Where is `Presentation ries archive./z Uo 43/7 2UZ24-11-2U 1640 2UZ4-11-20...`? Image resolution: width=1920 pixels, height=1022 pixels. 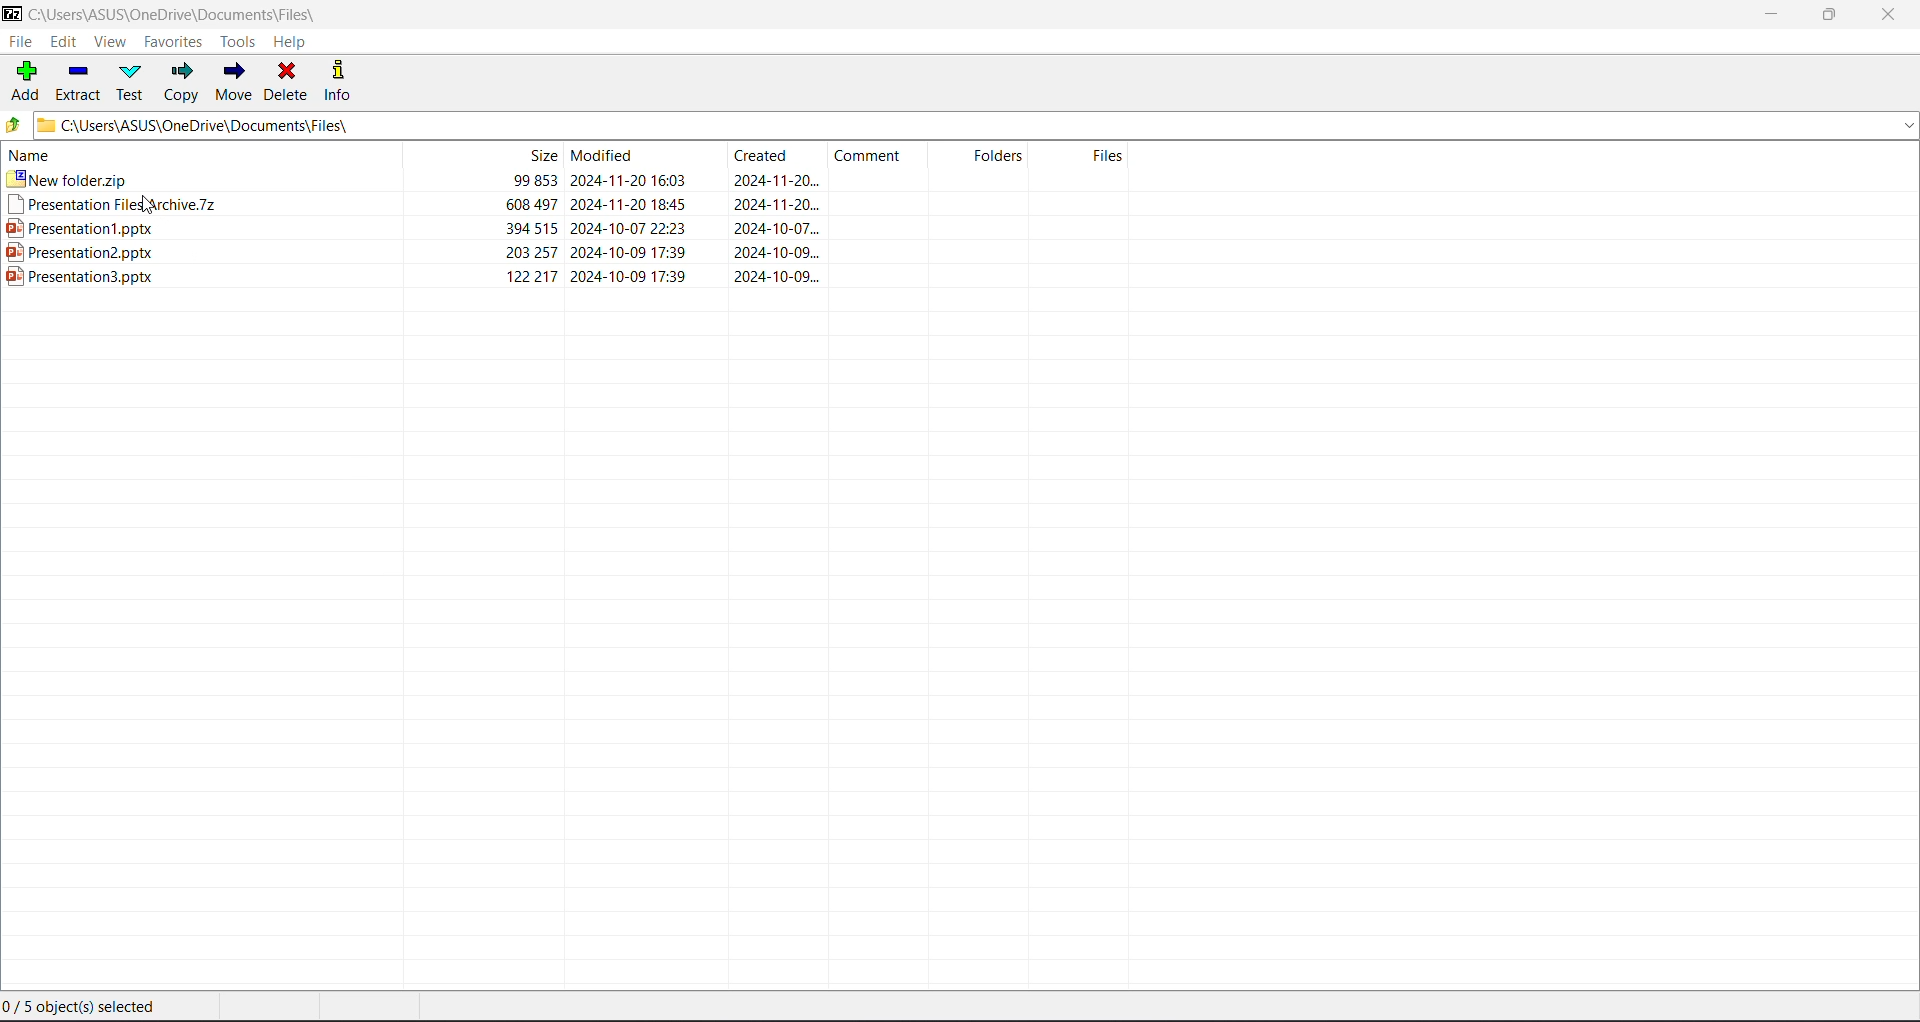
Presentation ries archive./z Uo 43/7 2UZ24-11-2U 1640 2UZ4-11-20... is located at coordinates (411, 205).